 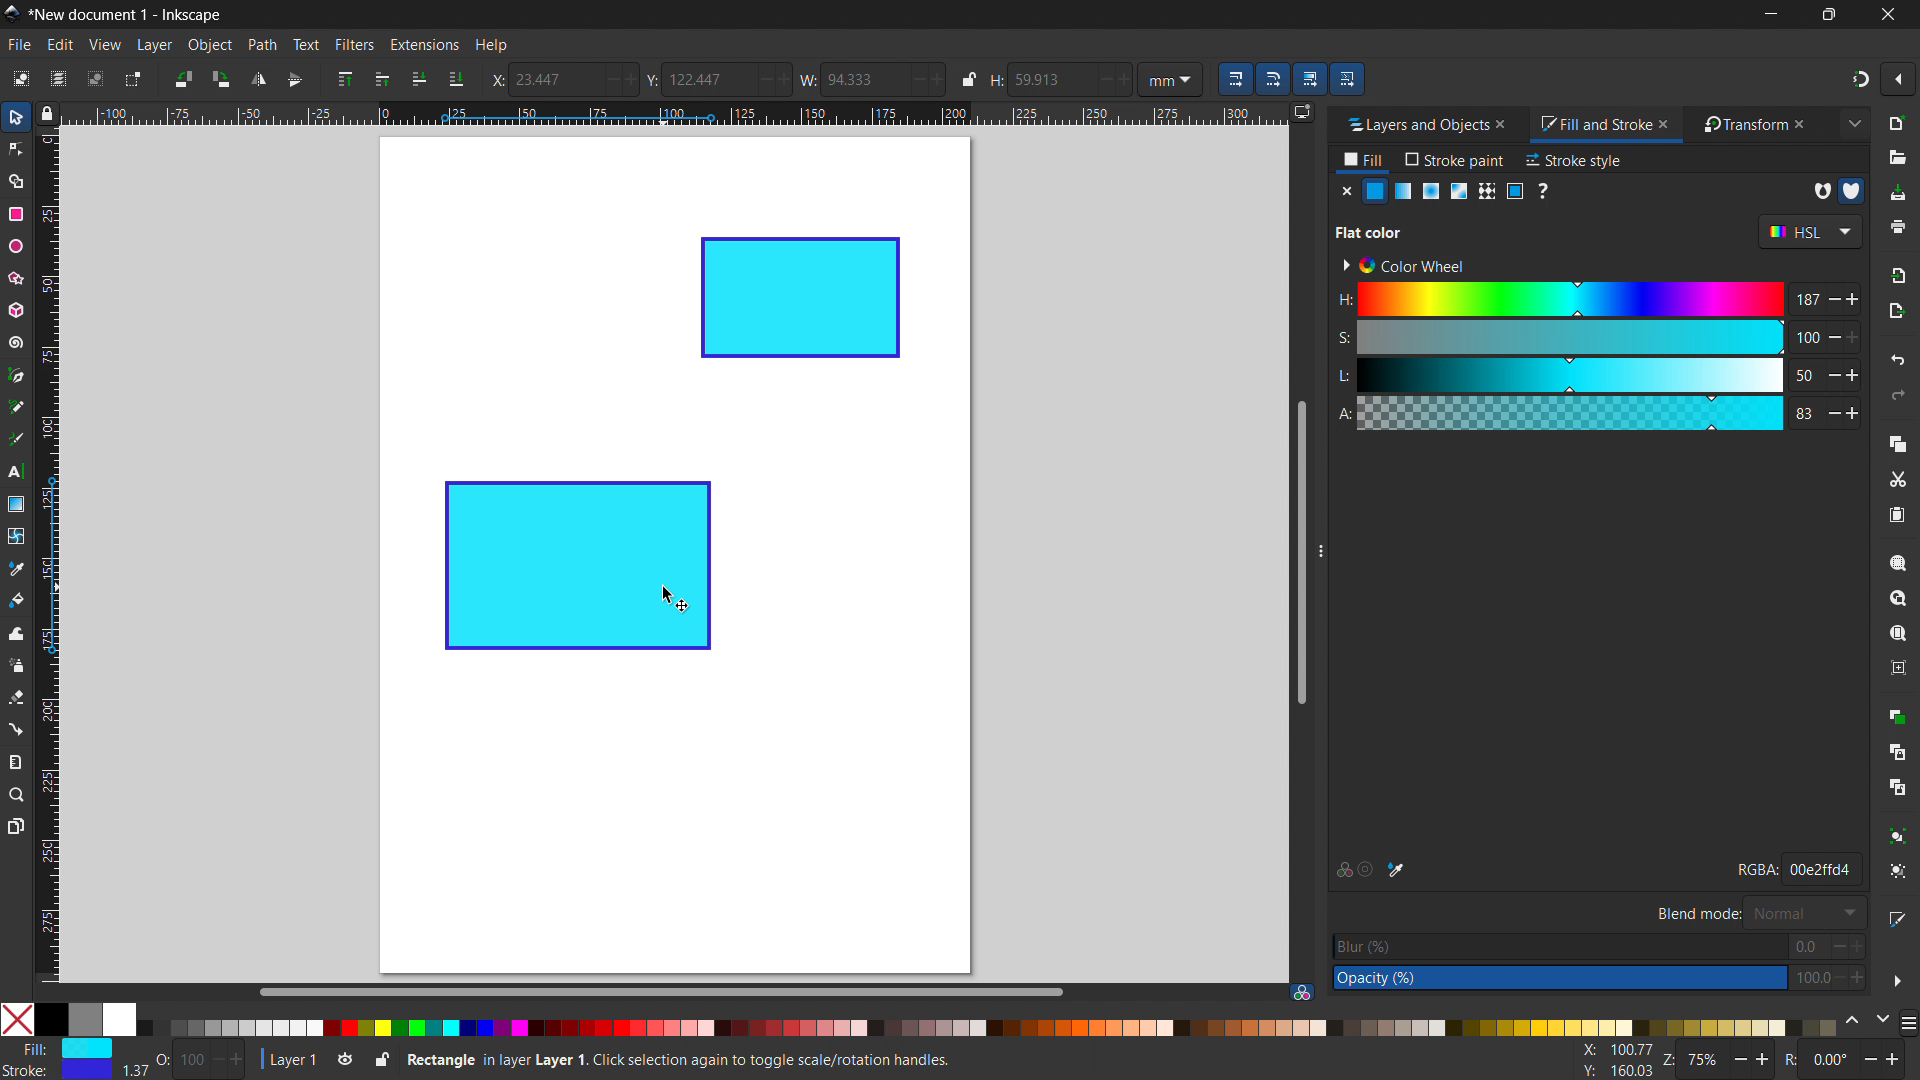 What do you see at coordinates (1460, 191) in the screenshot?
I see `mesh gradient` at bounding box center [1460, 191].